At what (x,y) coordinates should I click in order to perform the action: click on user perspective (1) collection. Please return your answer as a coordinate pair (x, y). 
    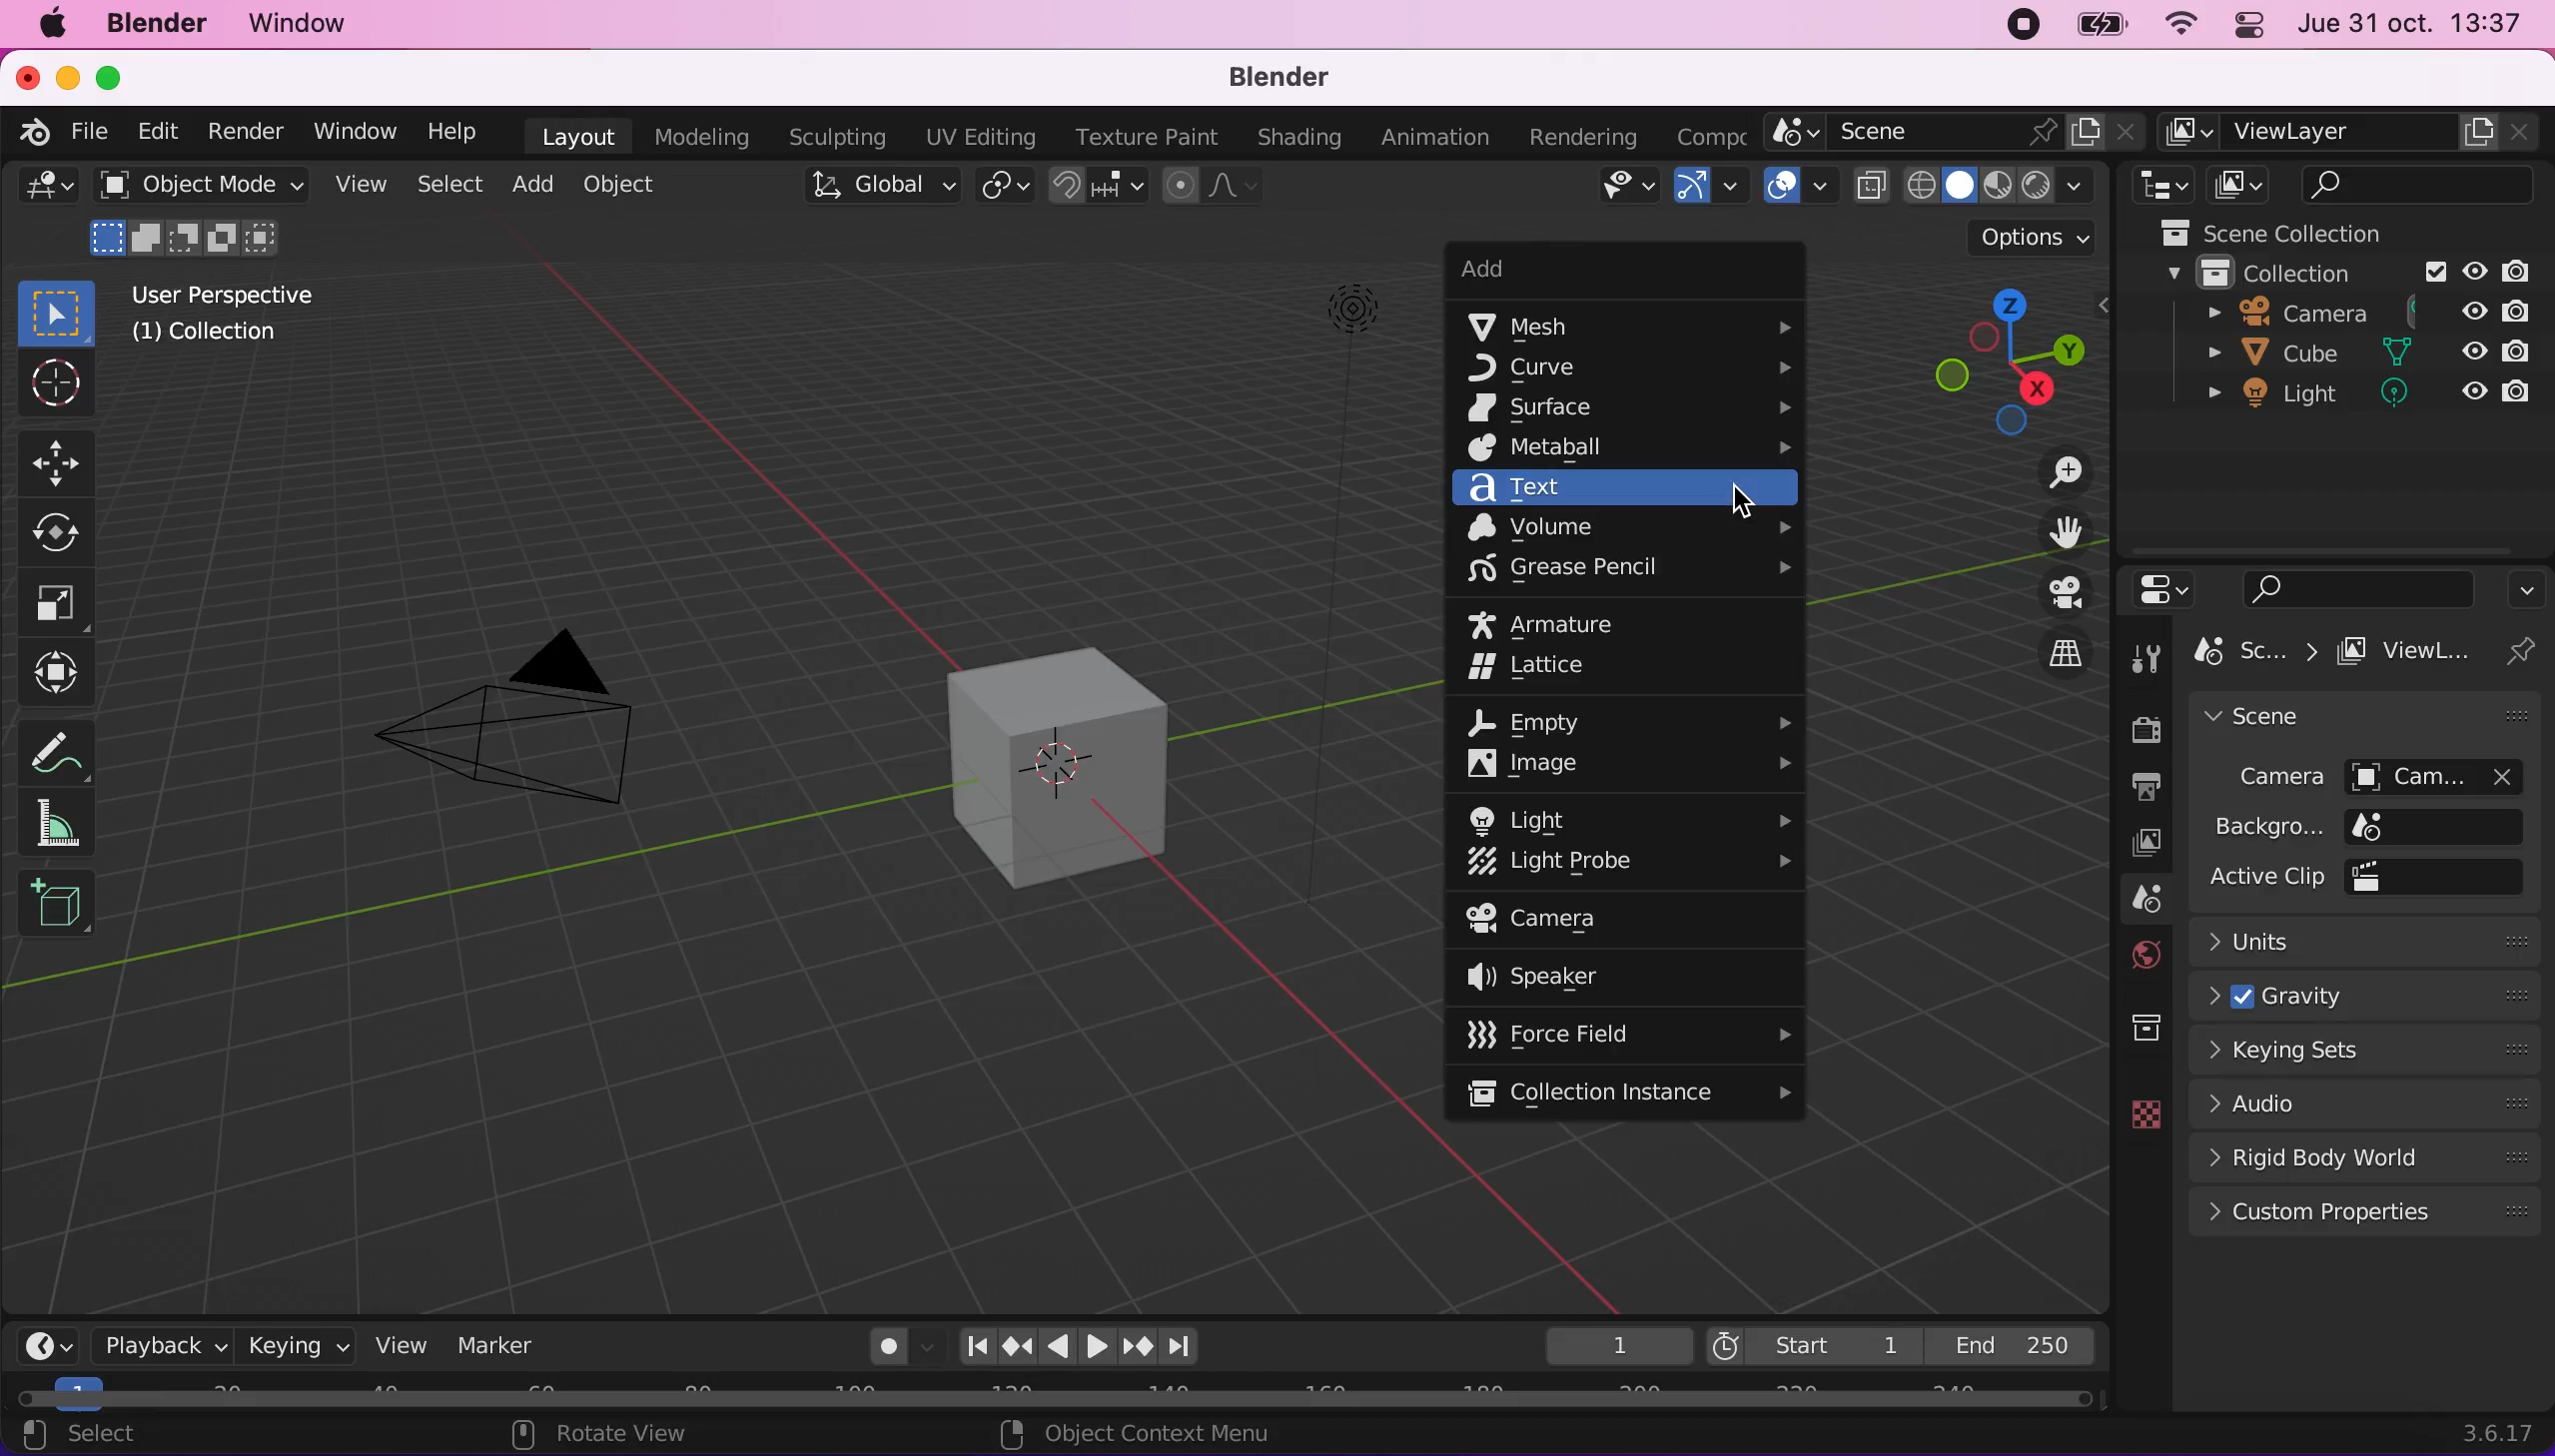
    Looking at the image, I should click on (240, 316).